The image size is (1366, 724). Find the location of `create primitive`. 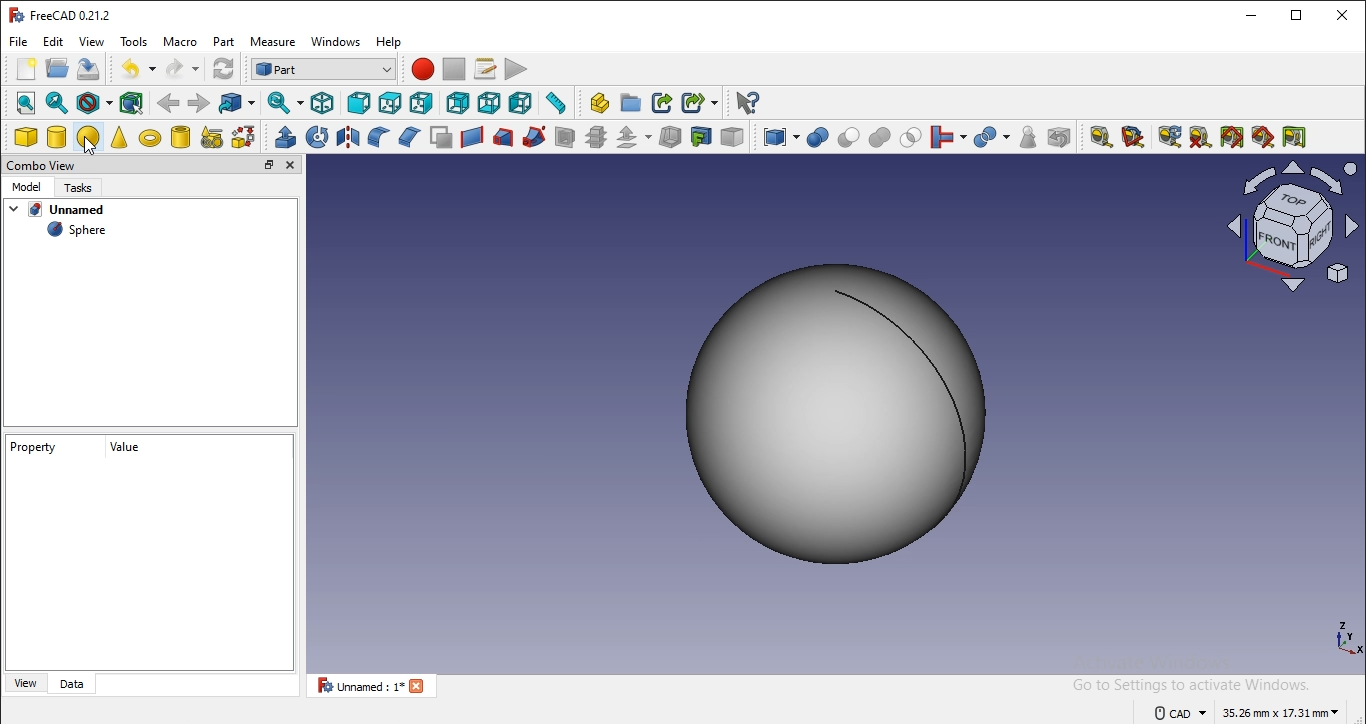

create primitive is located at coordinates (211, 137).